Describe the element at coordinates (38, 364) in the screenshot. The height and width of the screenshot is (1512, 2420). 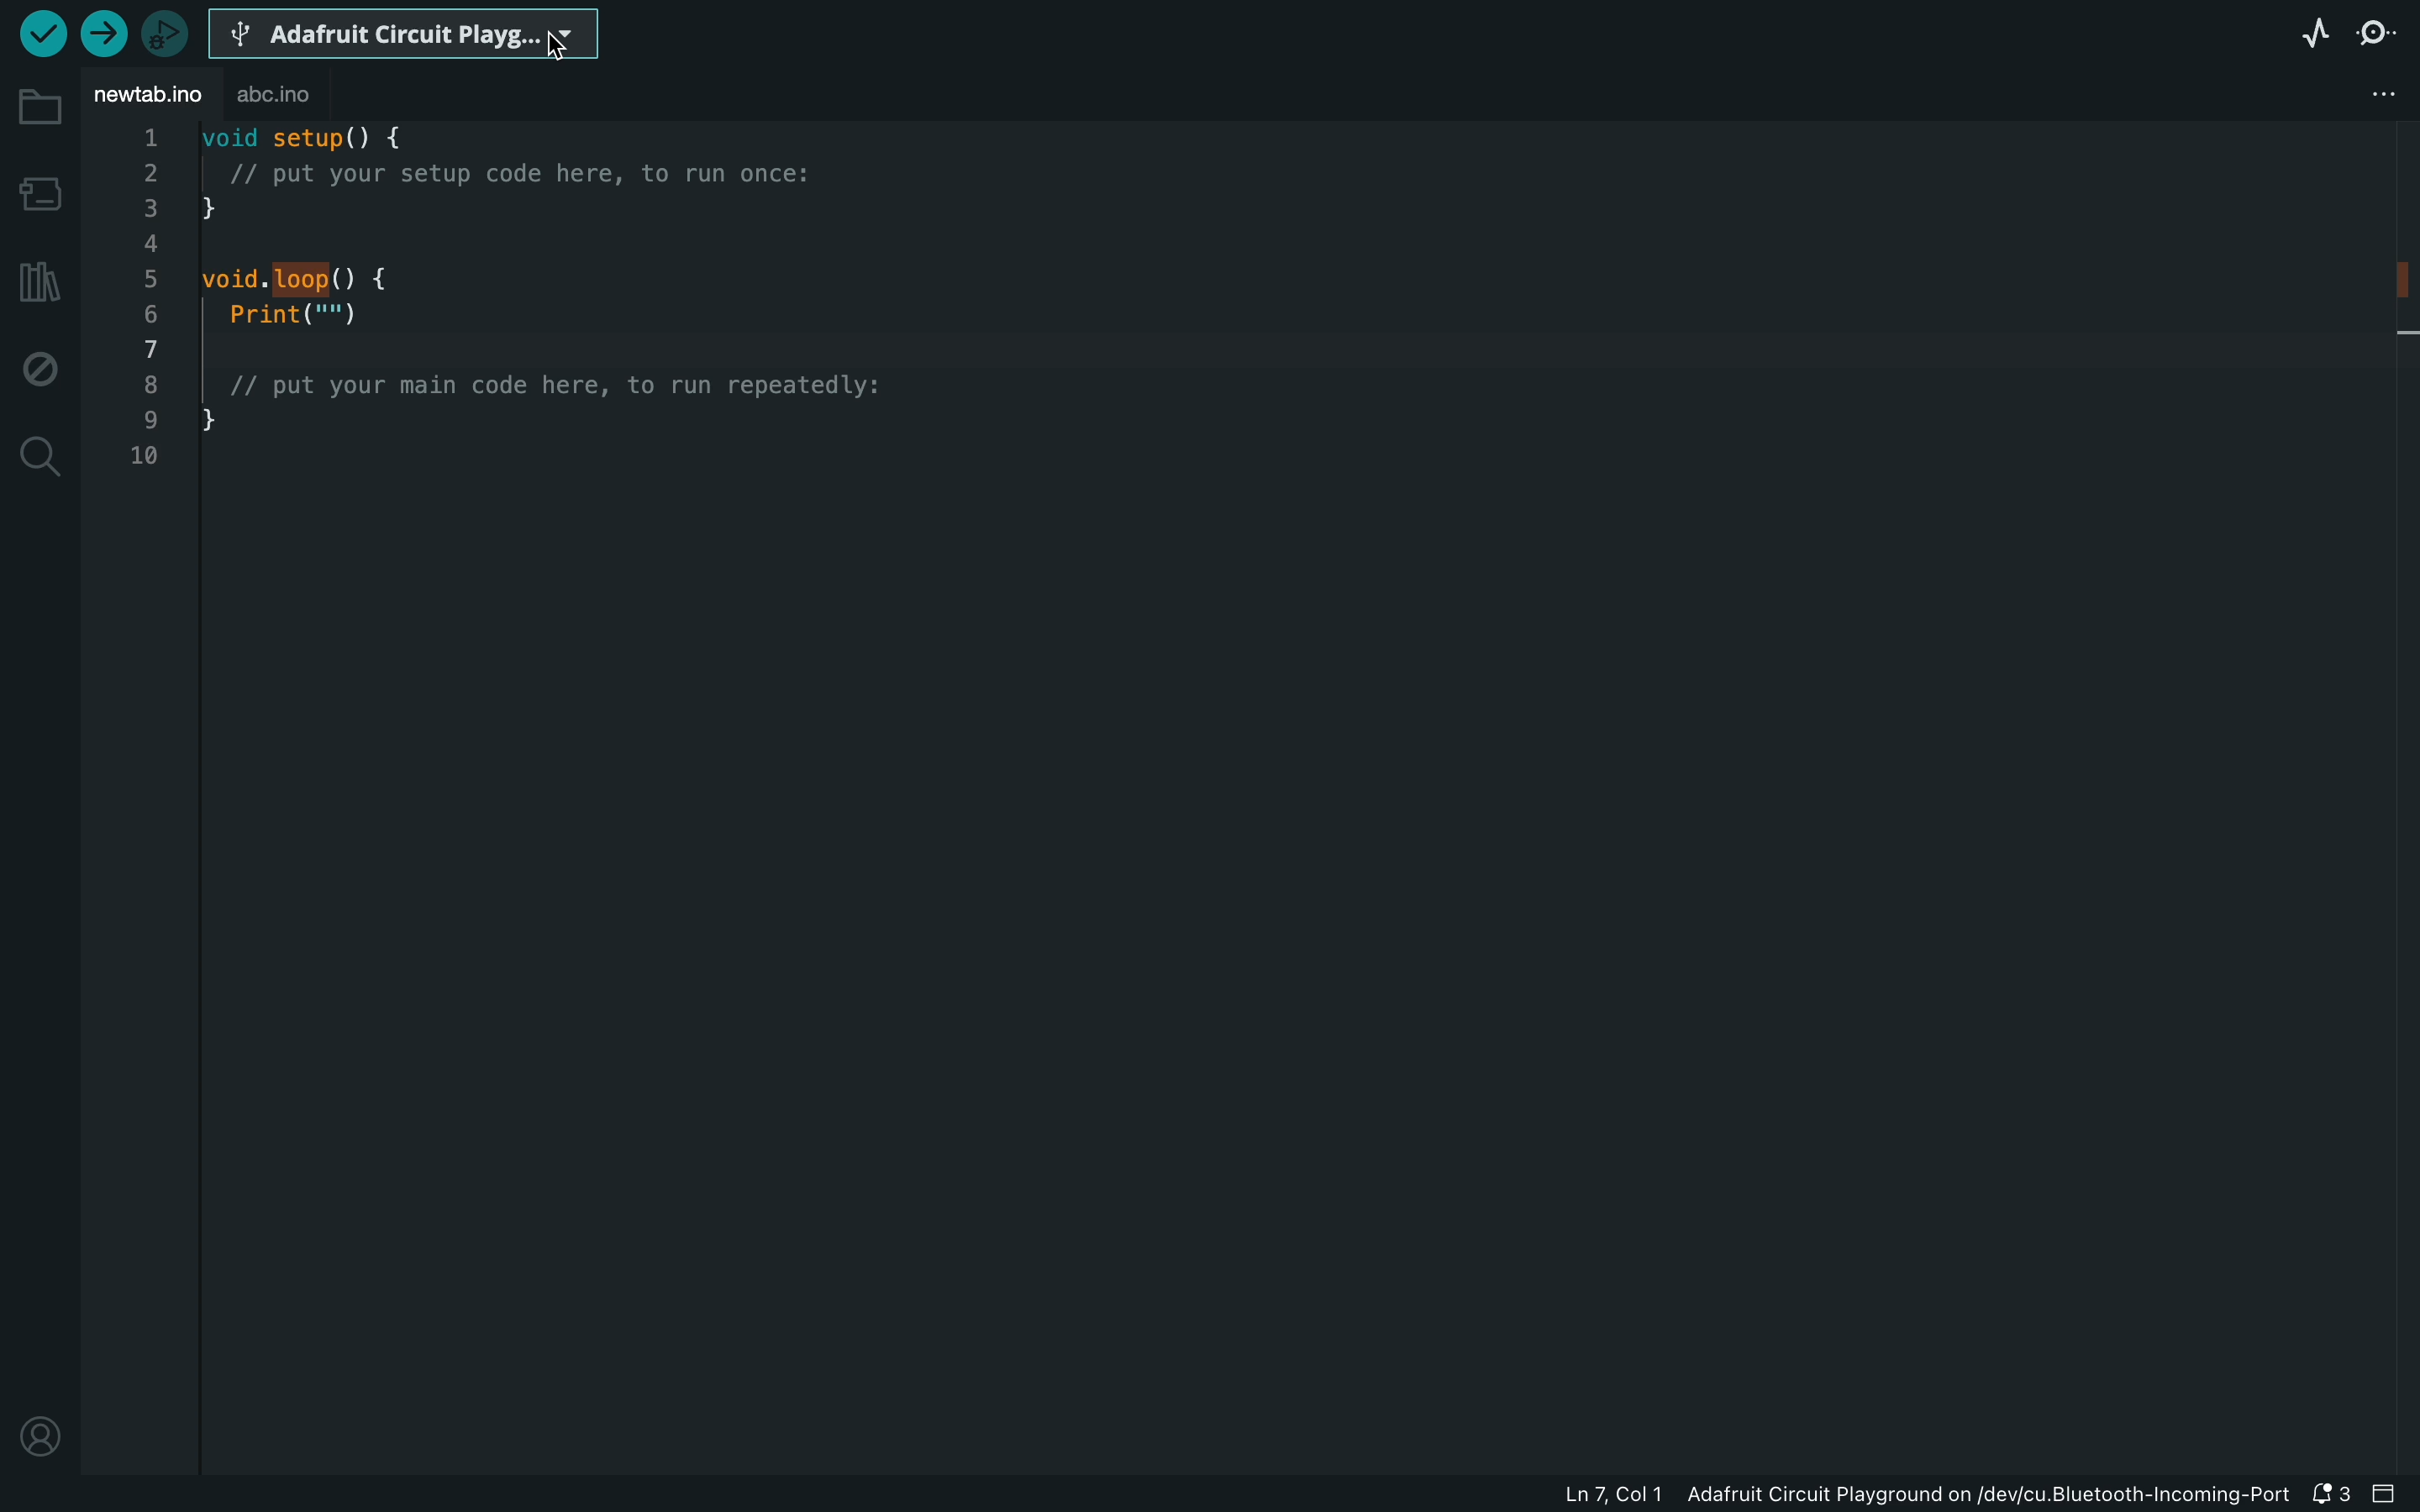
I see `debug` at that location.